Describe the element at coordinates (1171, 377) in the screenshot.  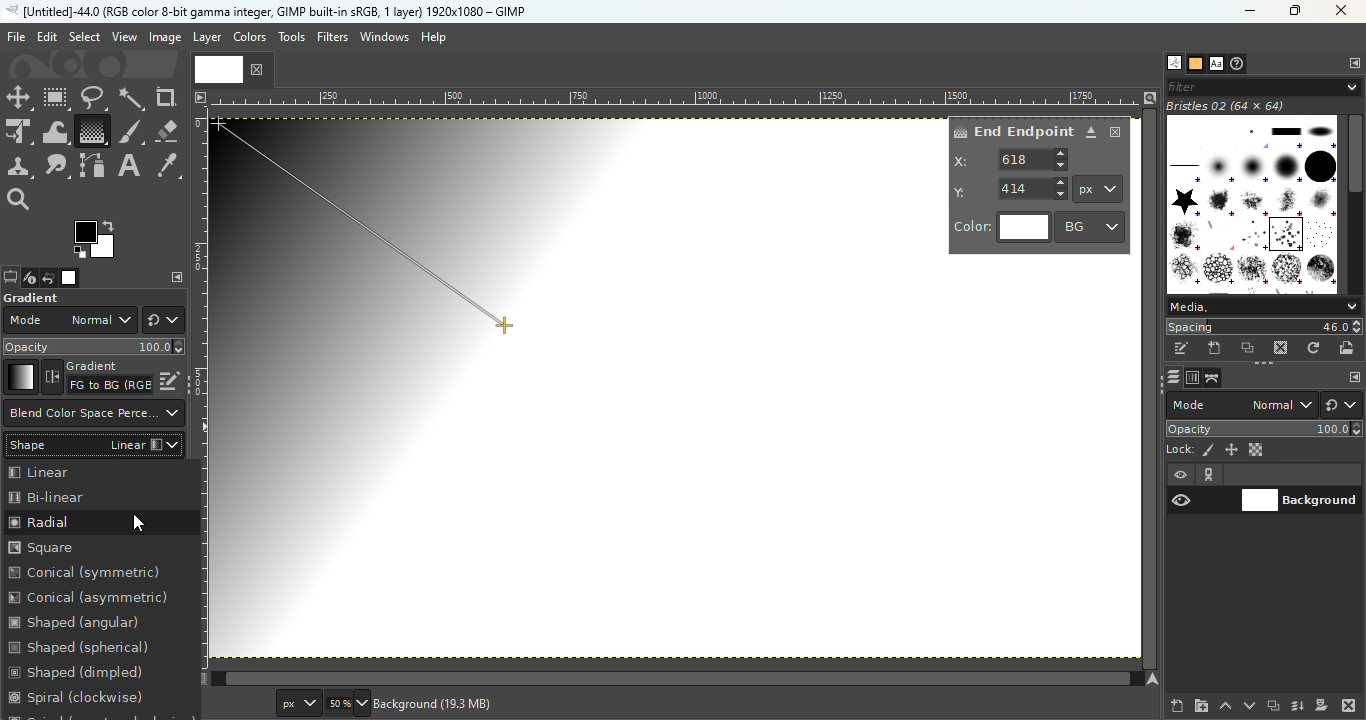
I see `Open the layers dialog` at that location.